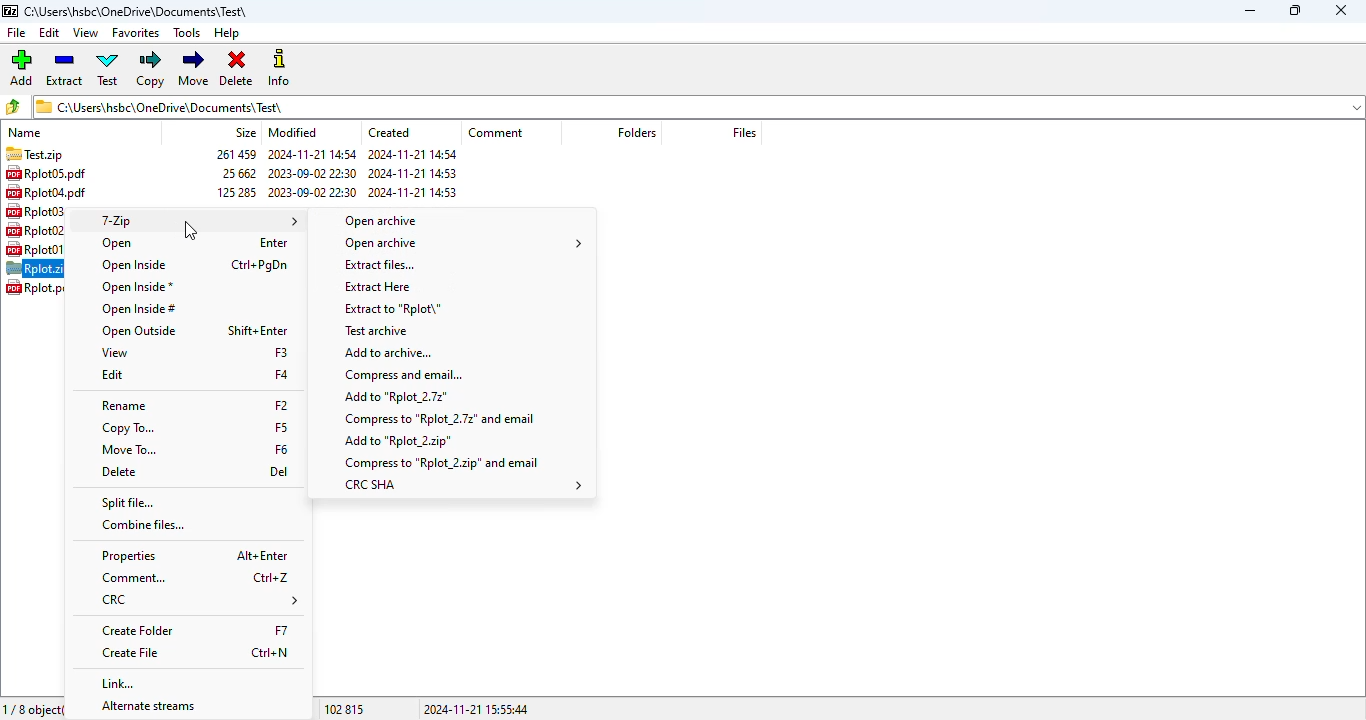  What do you see at coordinates (496, 133) in the screenshot?
I see `comment` at bounding box center [496, 133].